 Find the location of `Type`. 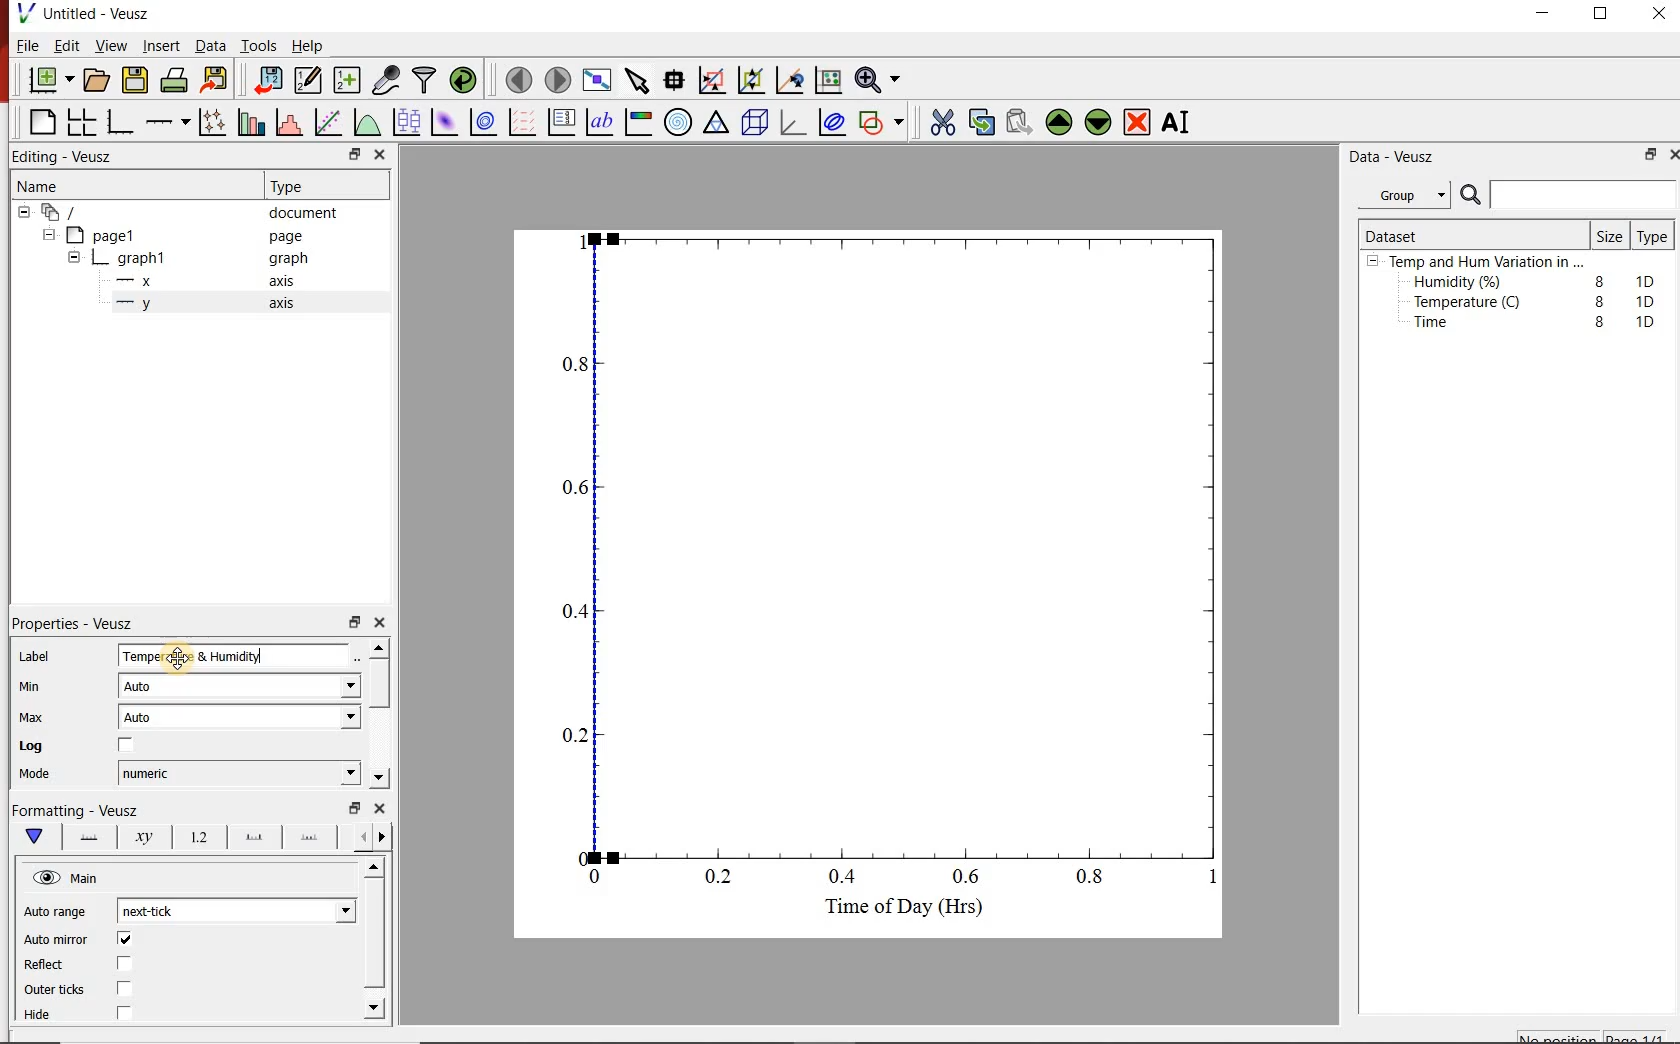

Type is located at coordinates (1653, 238).